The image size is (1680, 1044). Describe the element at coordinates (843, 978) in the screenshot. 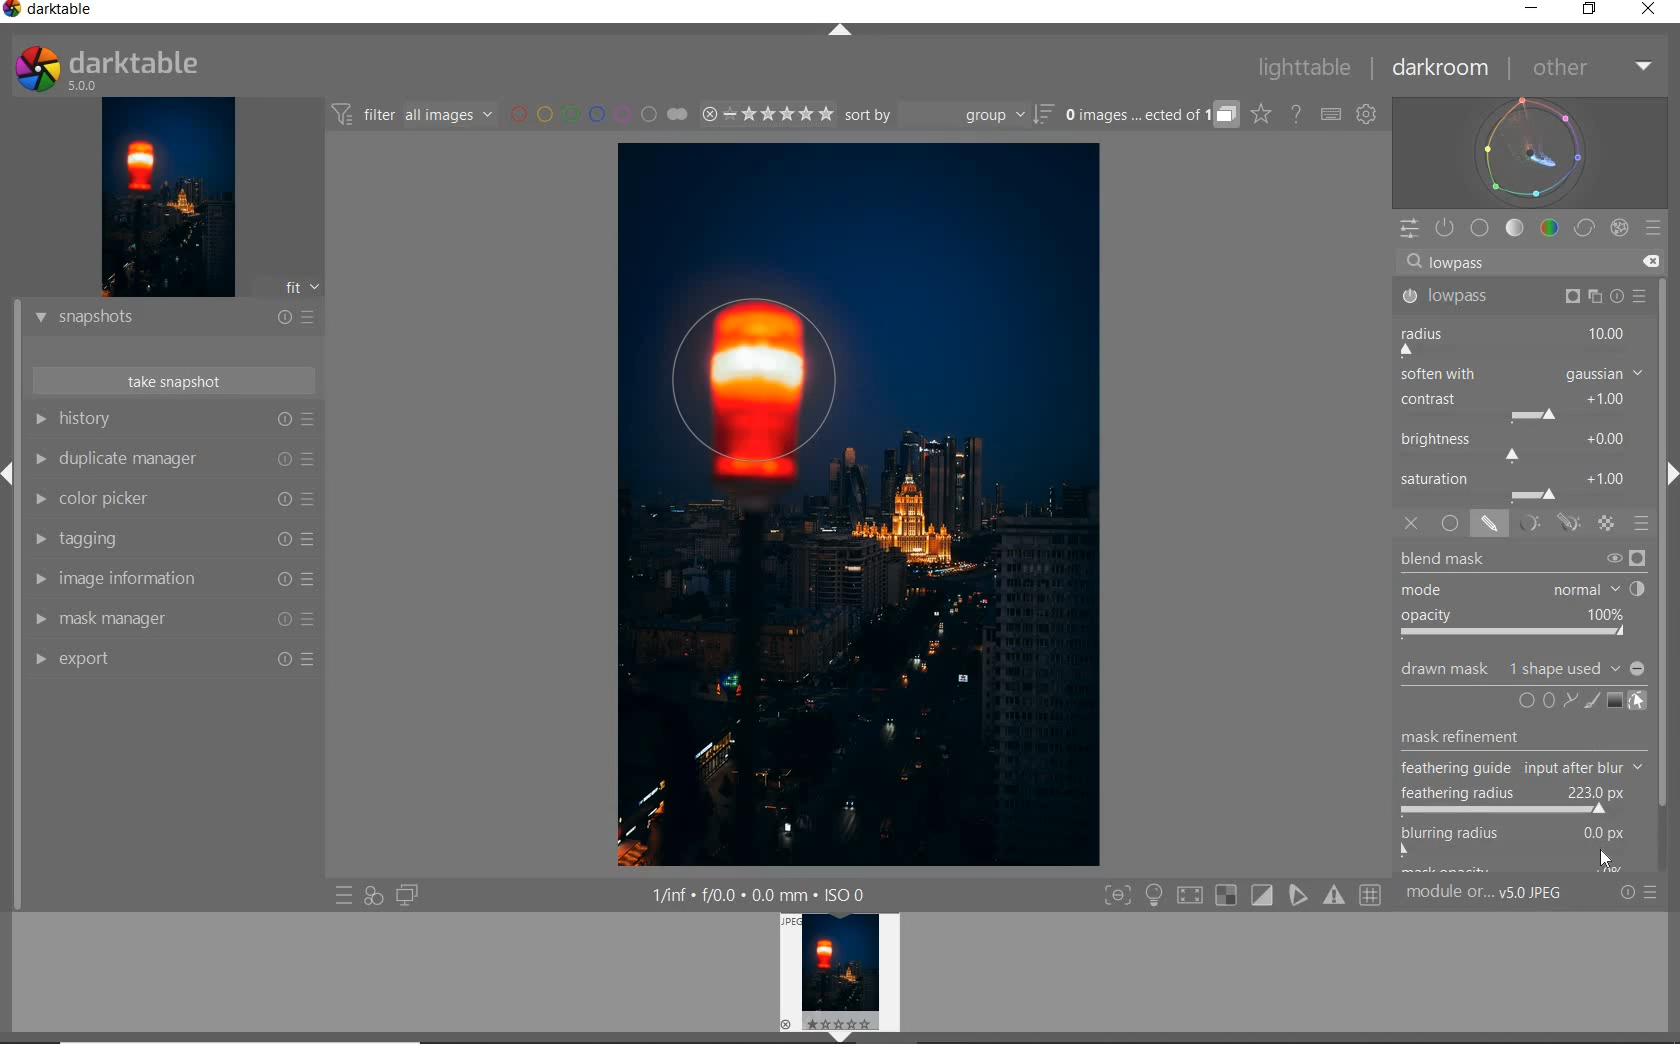

I see `IMAGE PREVIEW` at that location.